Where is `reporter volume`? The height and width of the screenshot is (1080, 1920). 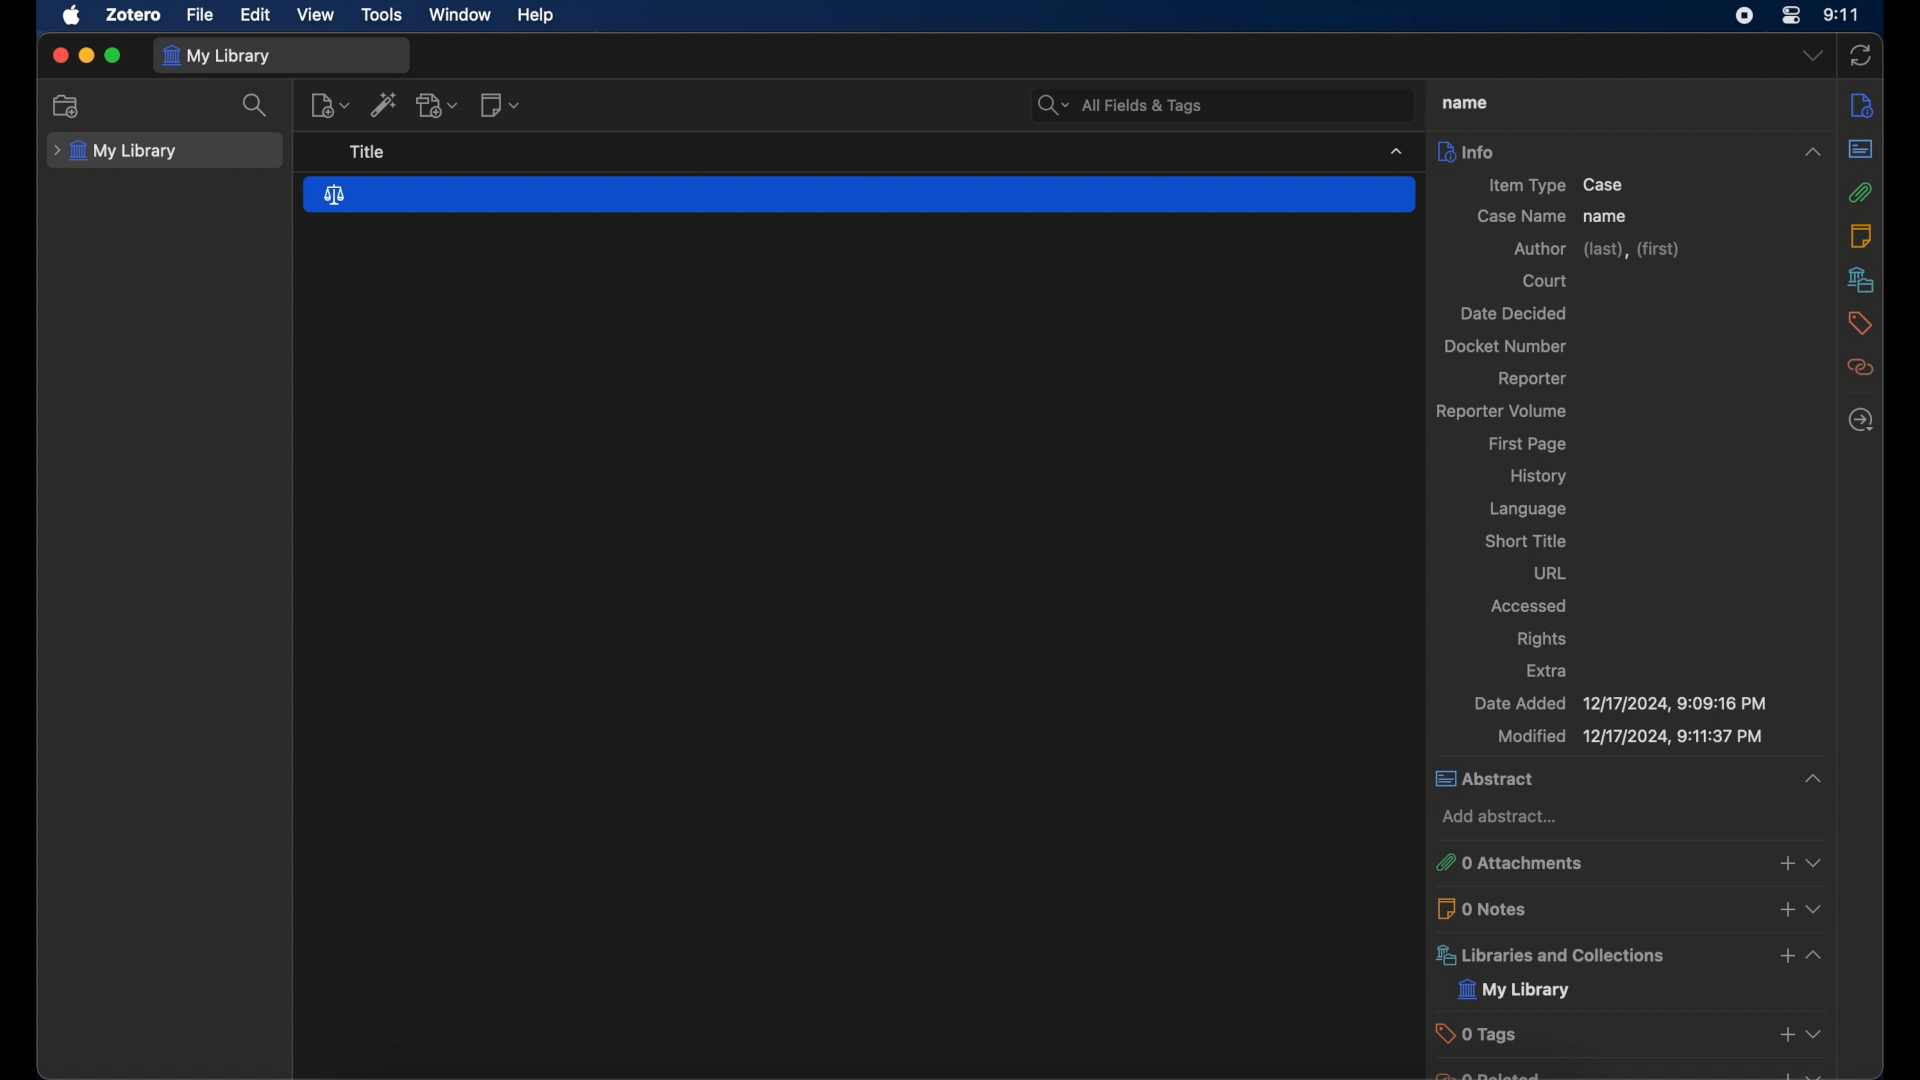 reporter volume is located at coordinates (1500, 411).